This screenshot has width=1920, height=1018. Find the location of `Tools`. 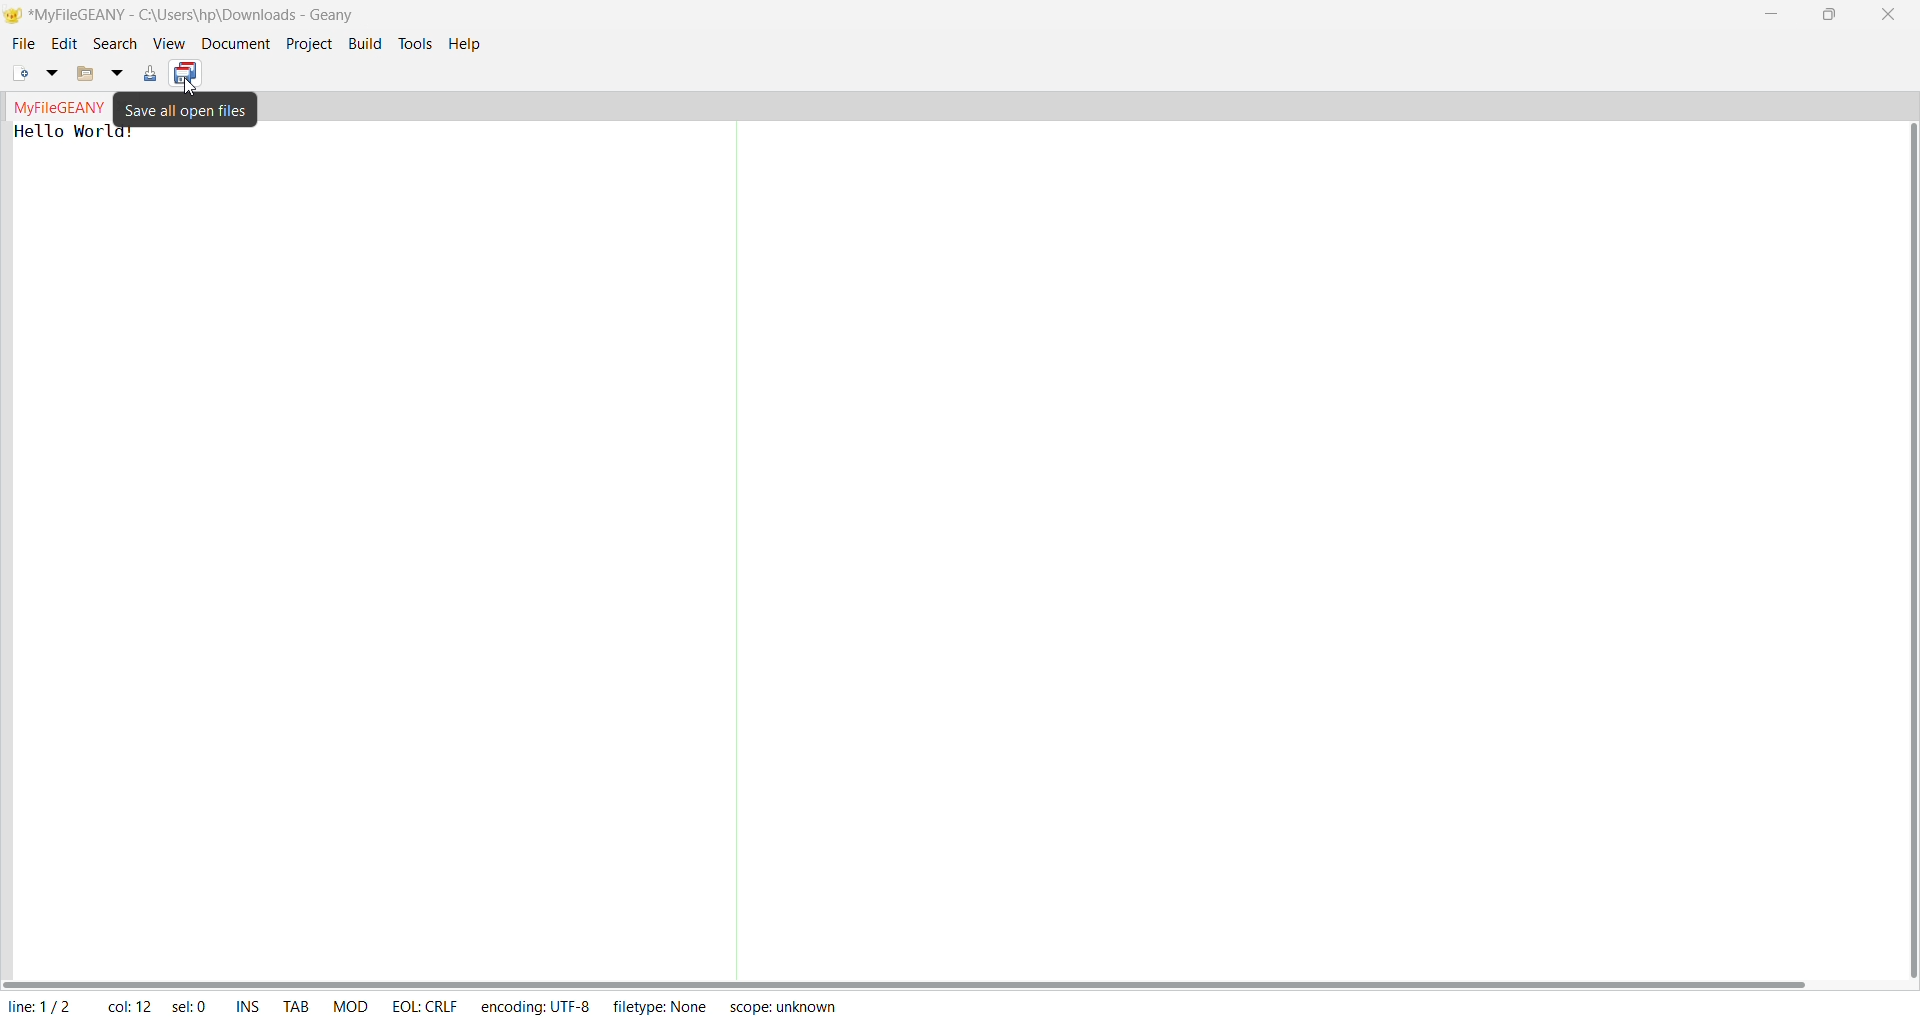

Tools is located at coordinates (417, 43).